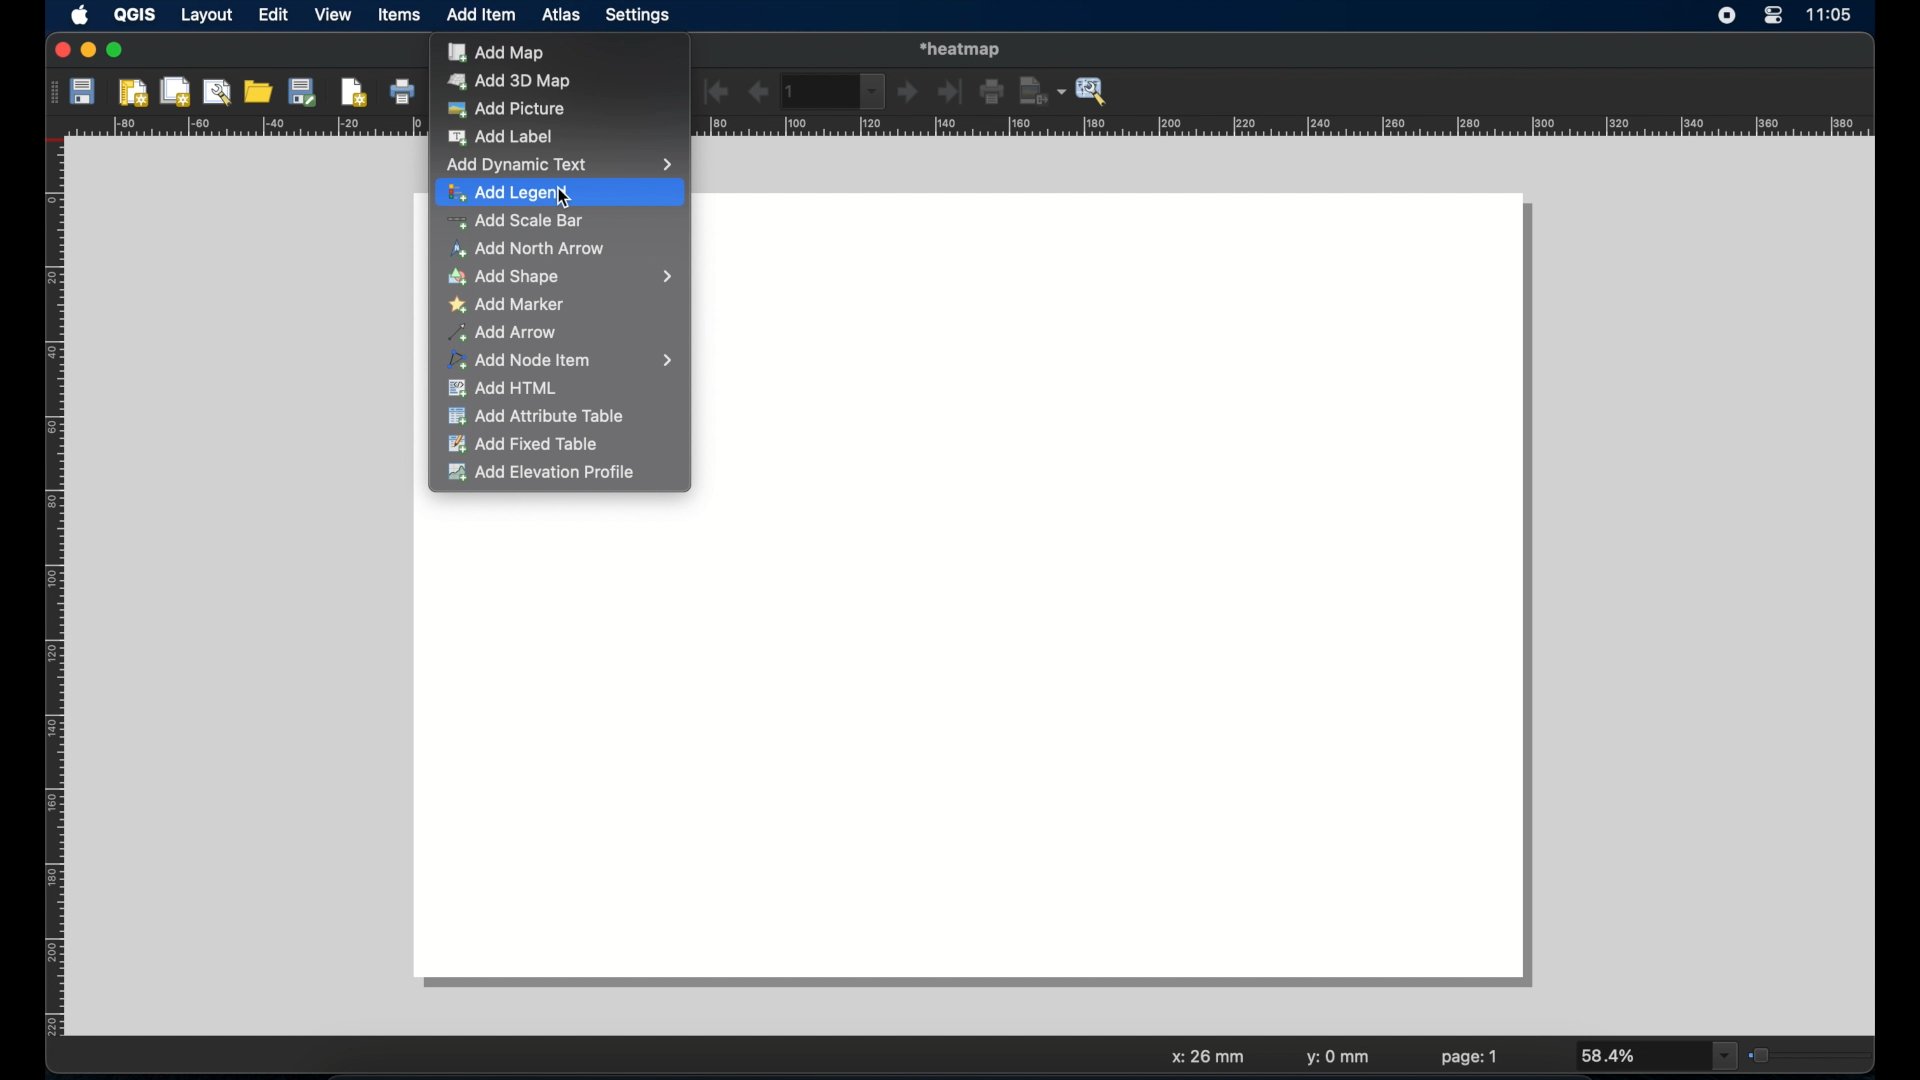 The height and width of the screenshot is (1080, 1920). What do you see at coordinates (273, 16) in the screenshot?
I see `edit` at bounding box center [273, 16].